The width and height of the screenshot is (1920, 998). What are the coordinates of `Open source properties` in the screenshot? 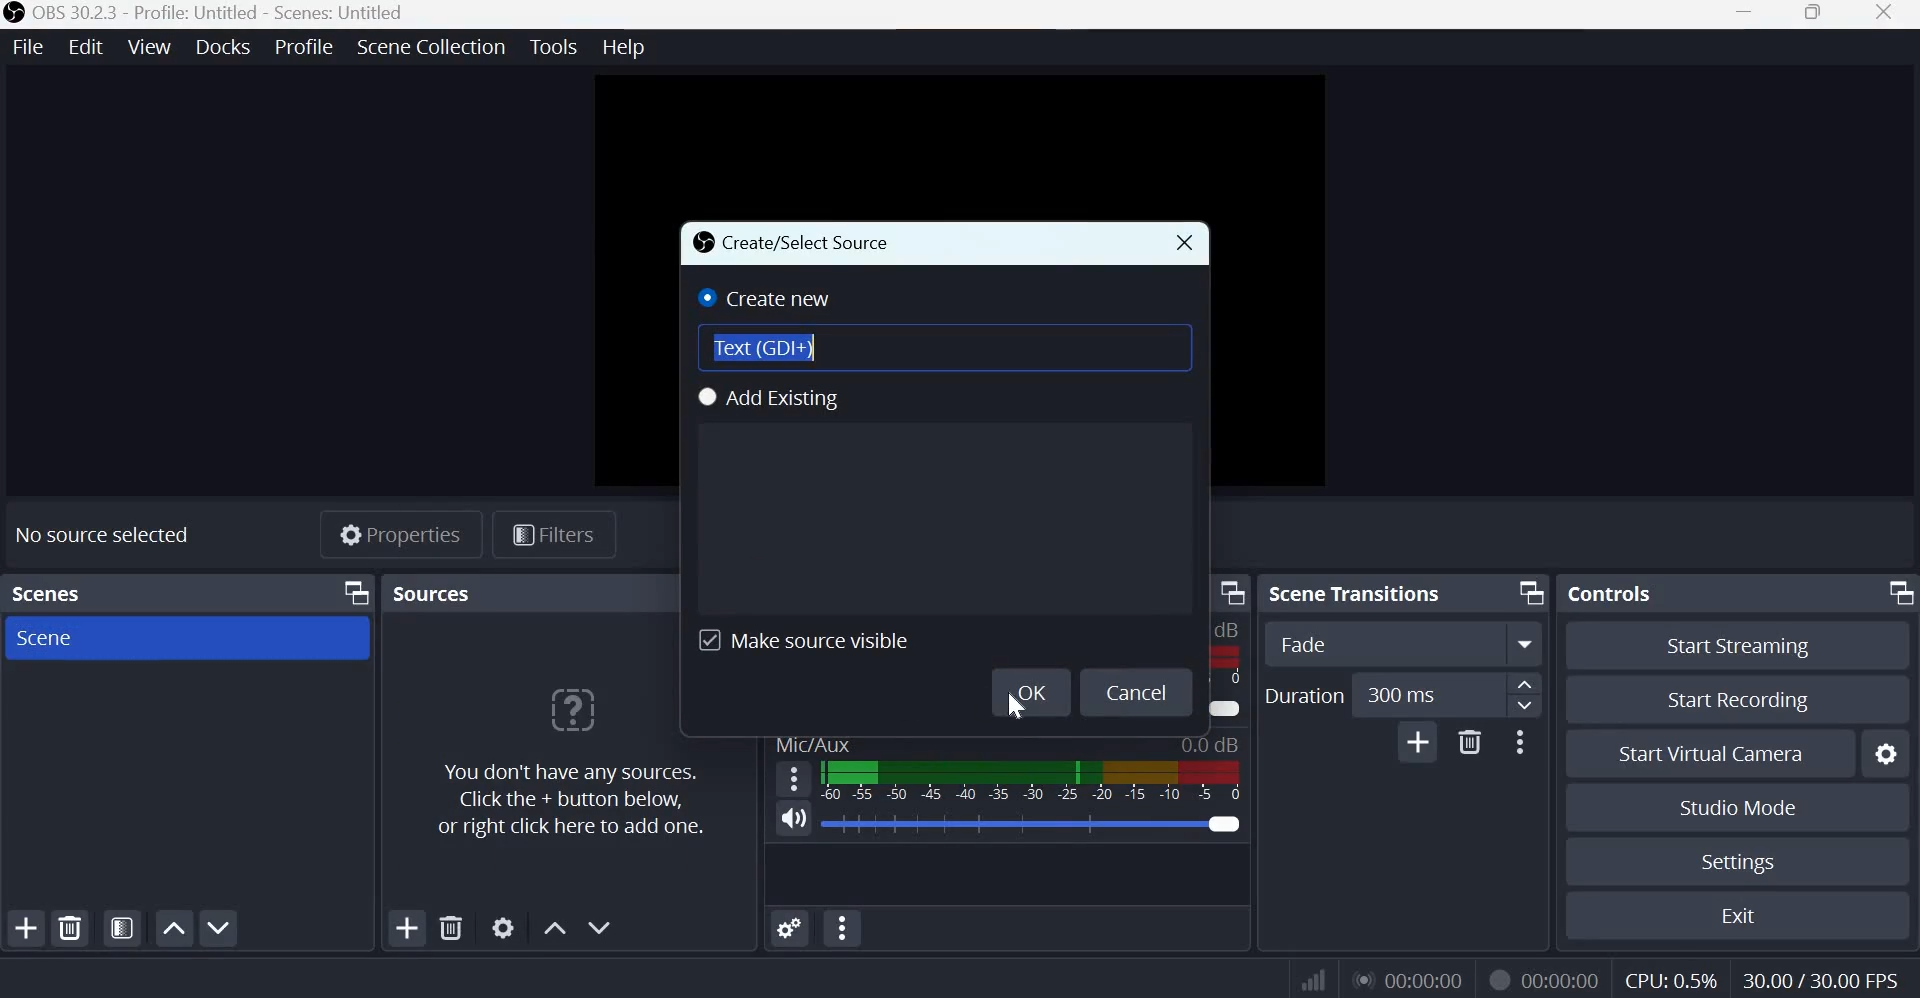 It's located at (503, 927).